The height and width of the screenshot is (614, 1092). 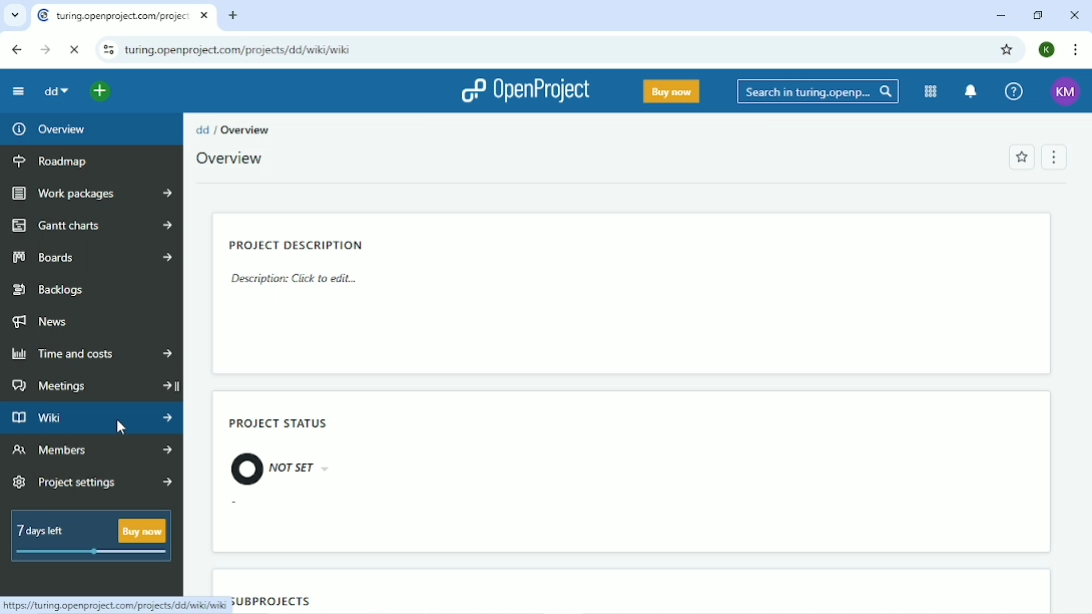 What do you see at coordinates (1057, 156) in the screenshot?
I see `Menu` at bounding box center [1057, 156].